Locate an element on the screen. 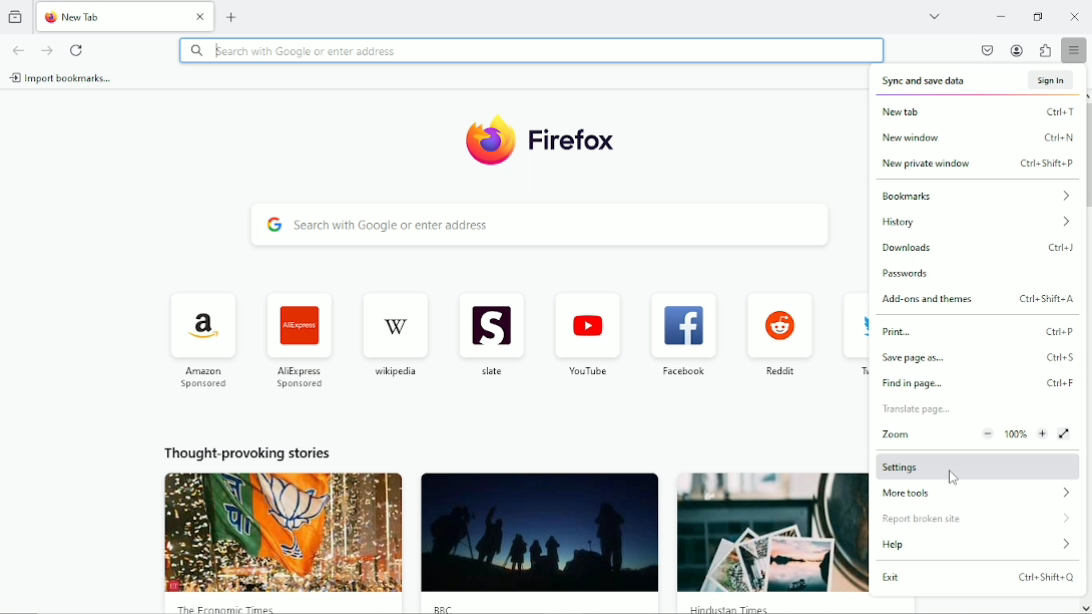  Sync and save data is located at coordinates (924, 82).